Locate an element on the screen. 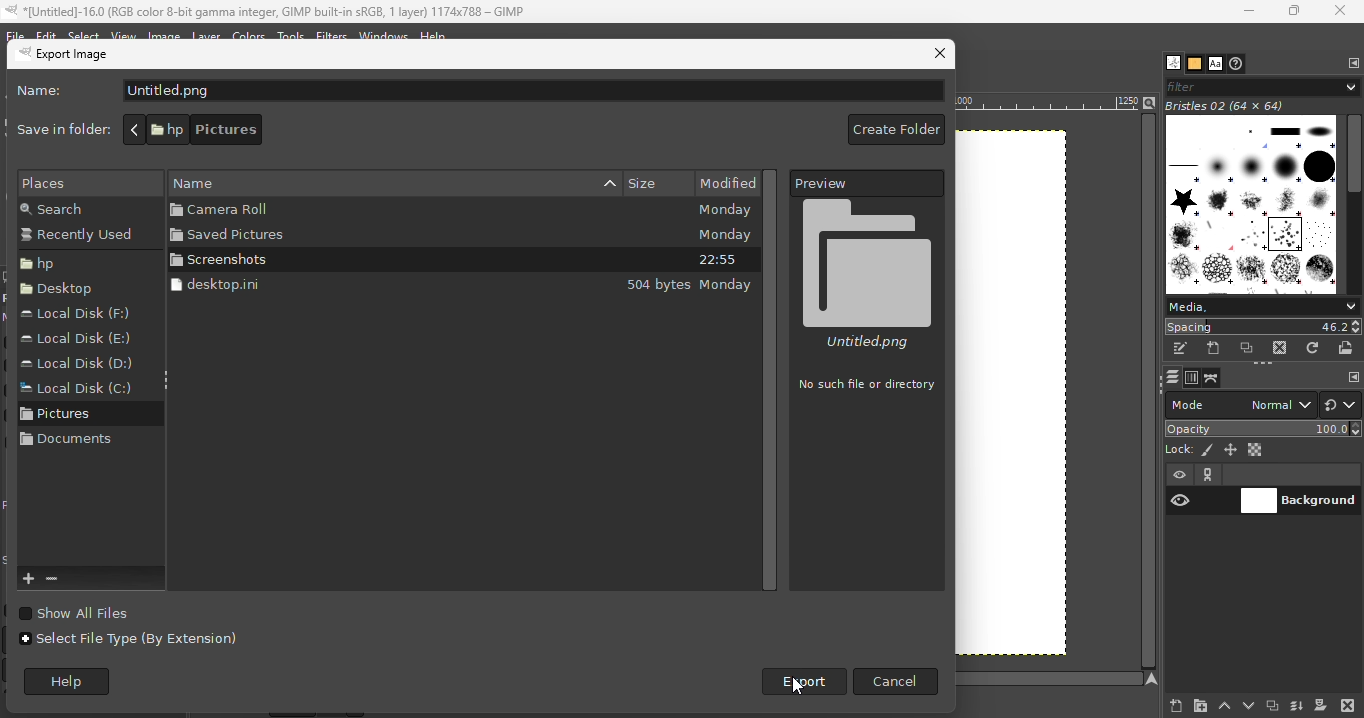  Close is located at coordinates (938, 55).